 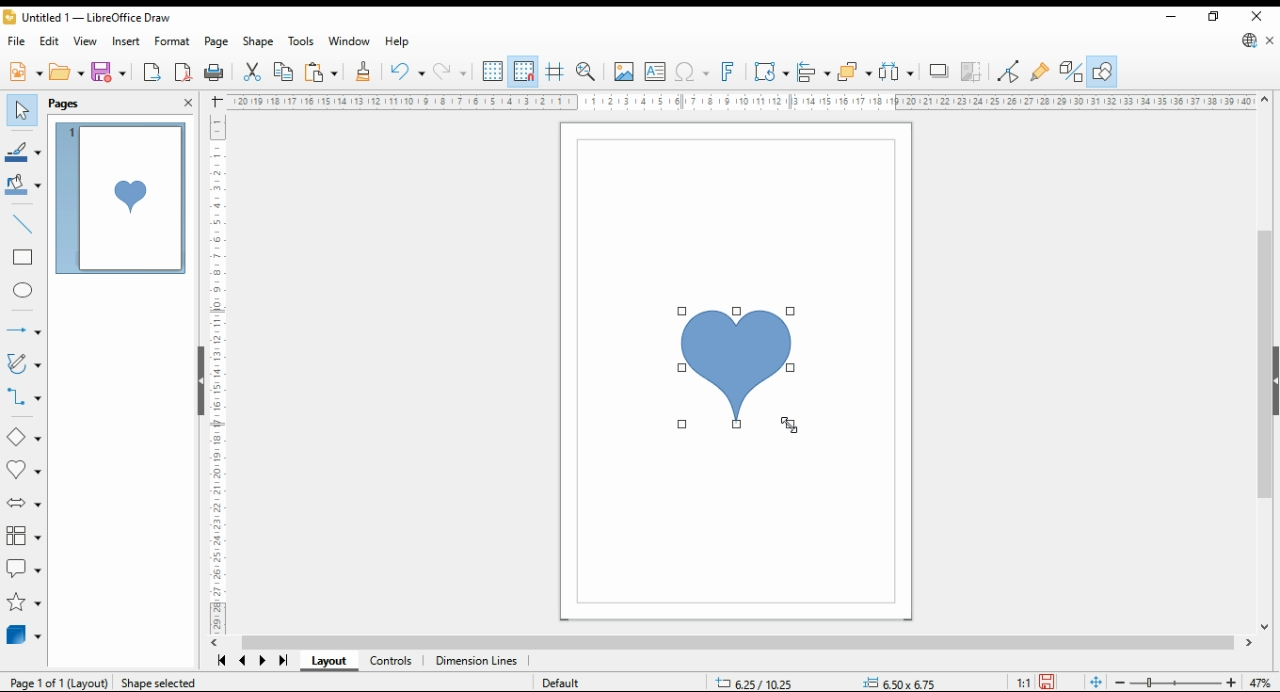 I want to click on minimize, so click(x=1170, y=16).